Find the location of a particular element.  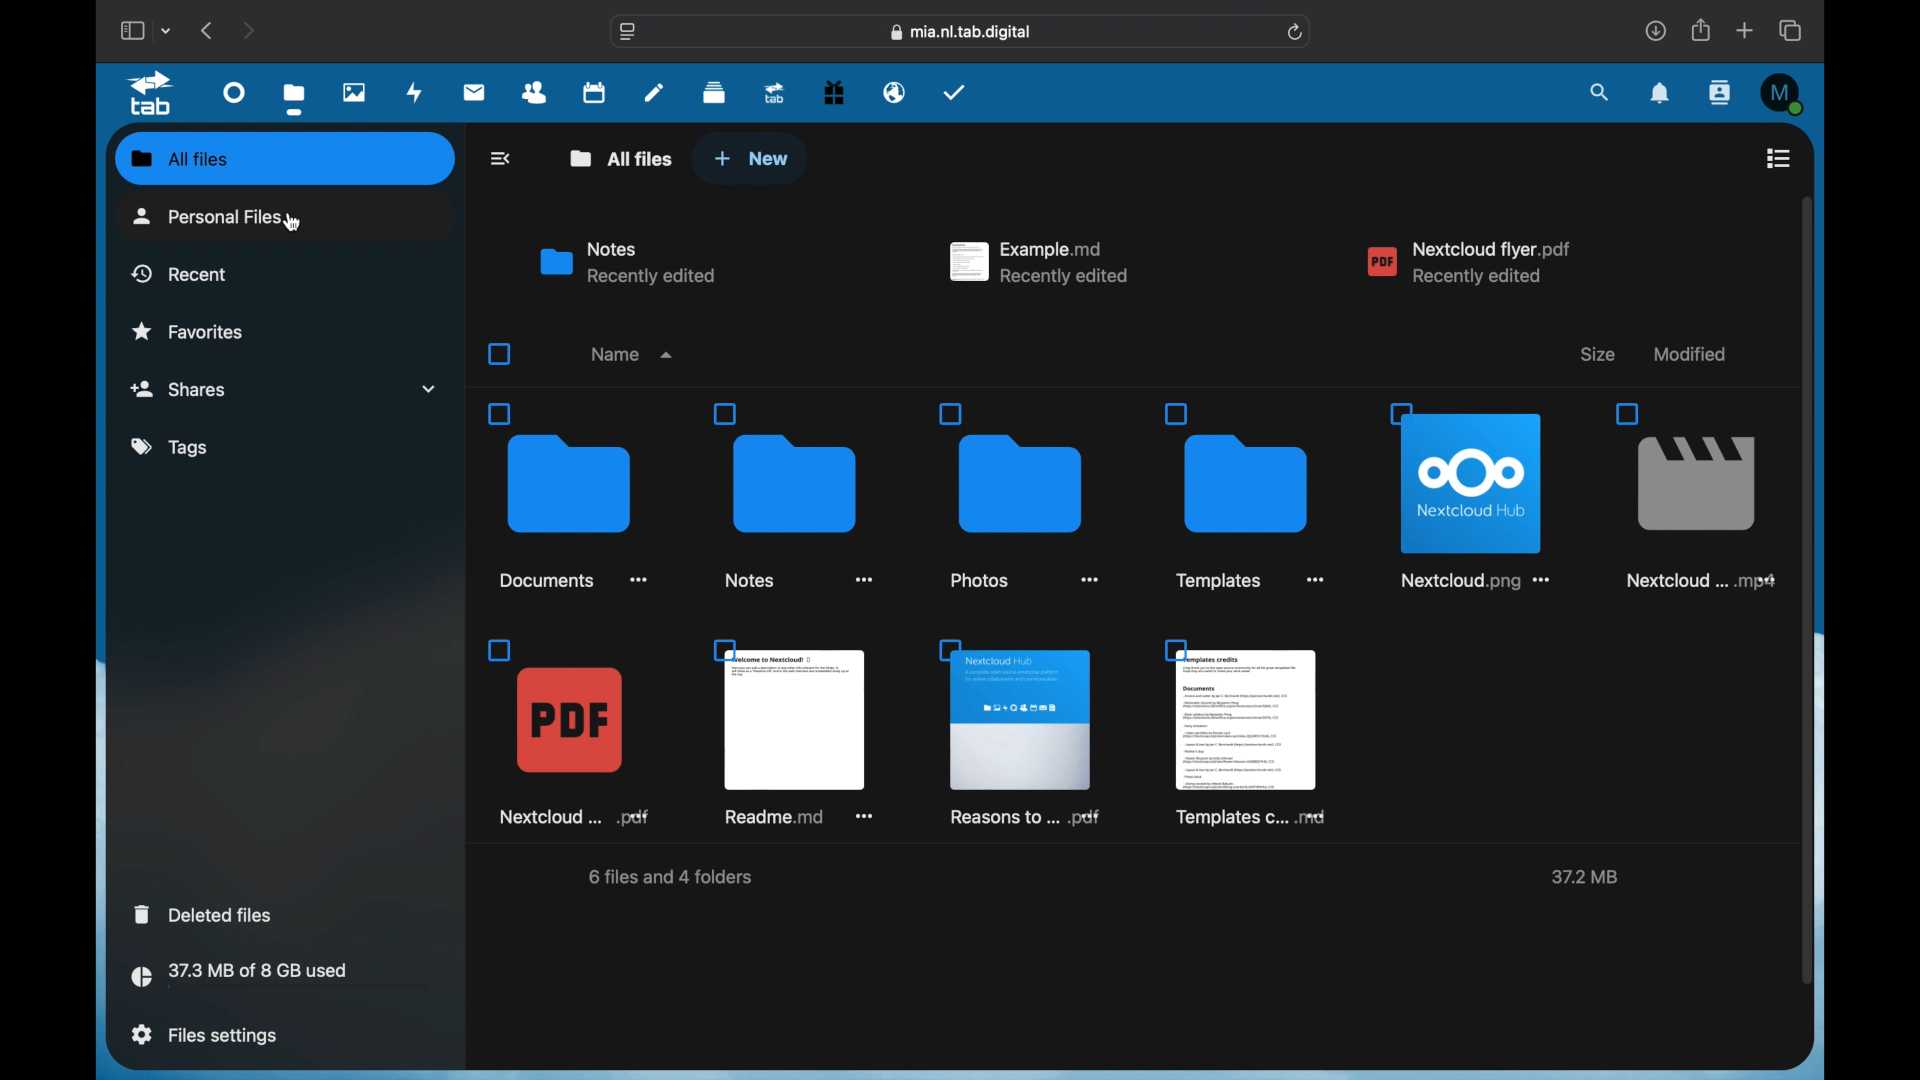

storage is located at coordinates (280, 978).